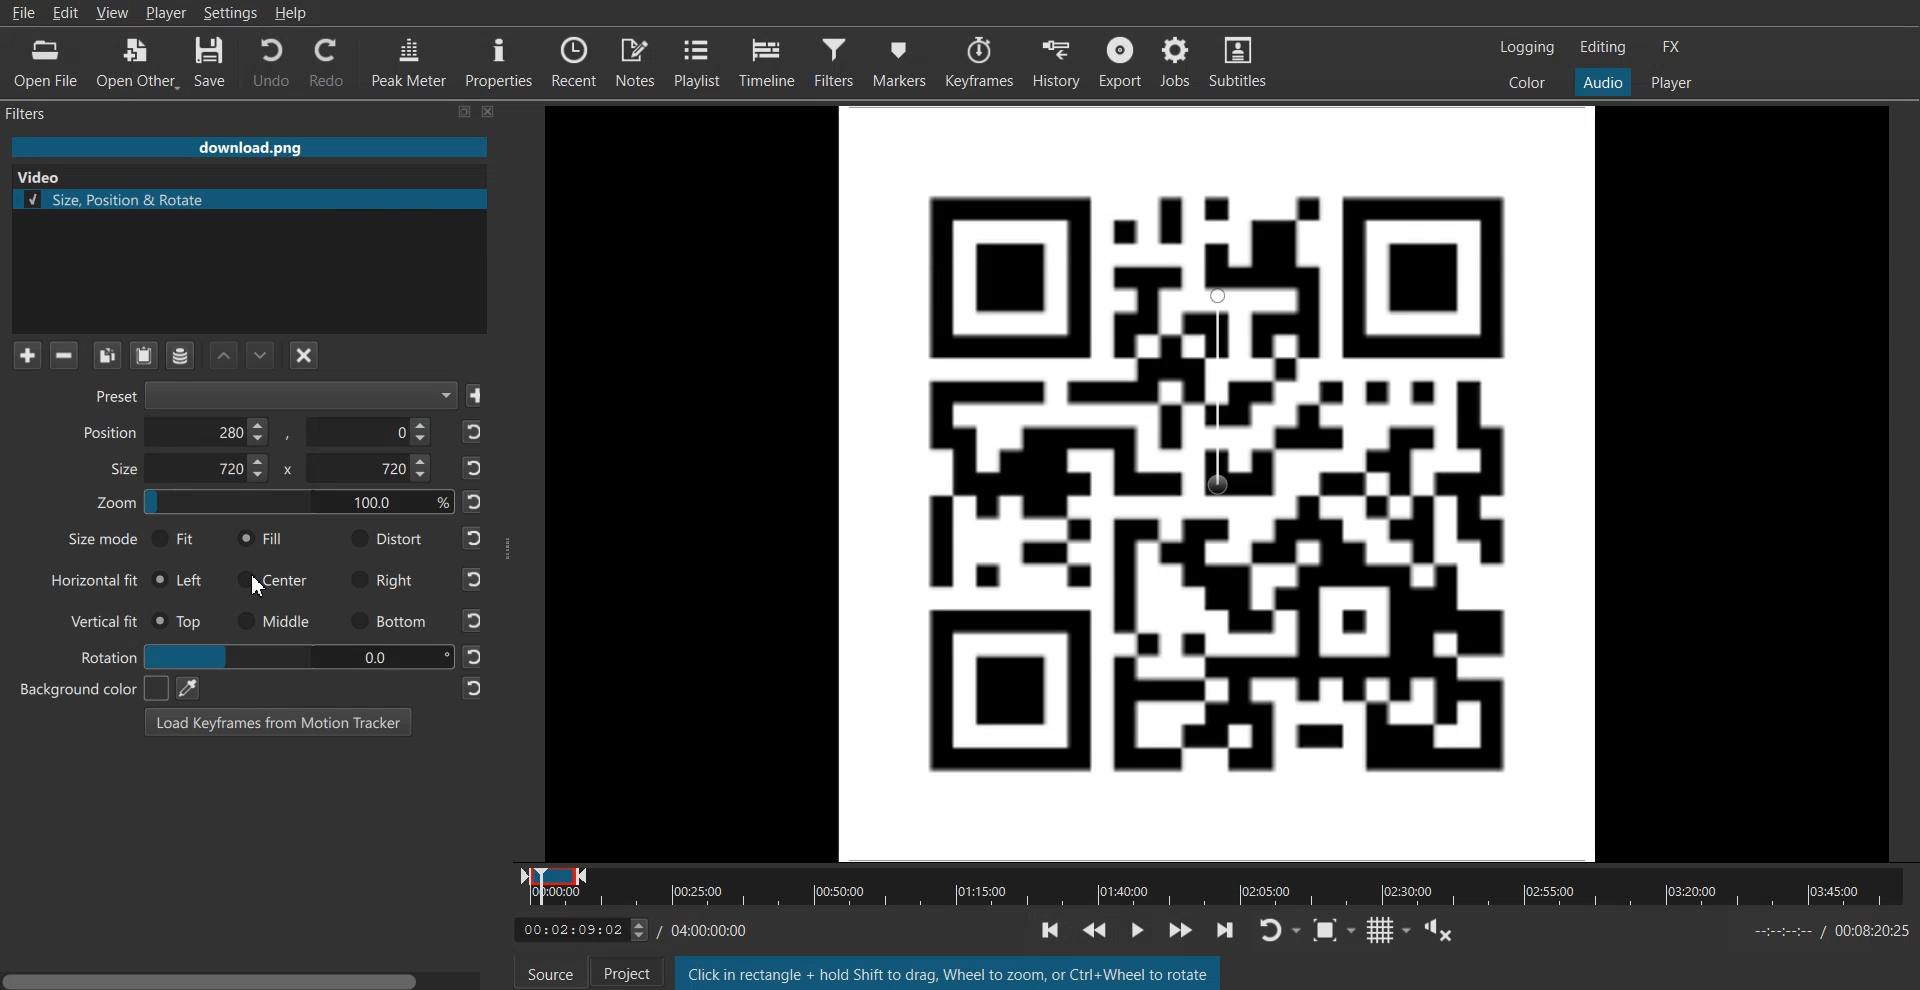  Describe the element at coordinates (265, 471) in the screenshot. I see `Size X & Y Co-ordinate` at that location.